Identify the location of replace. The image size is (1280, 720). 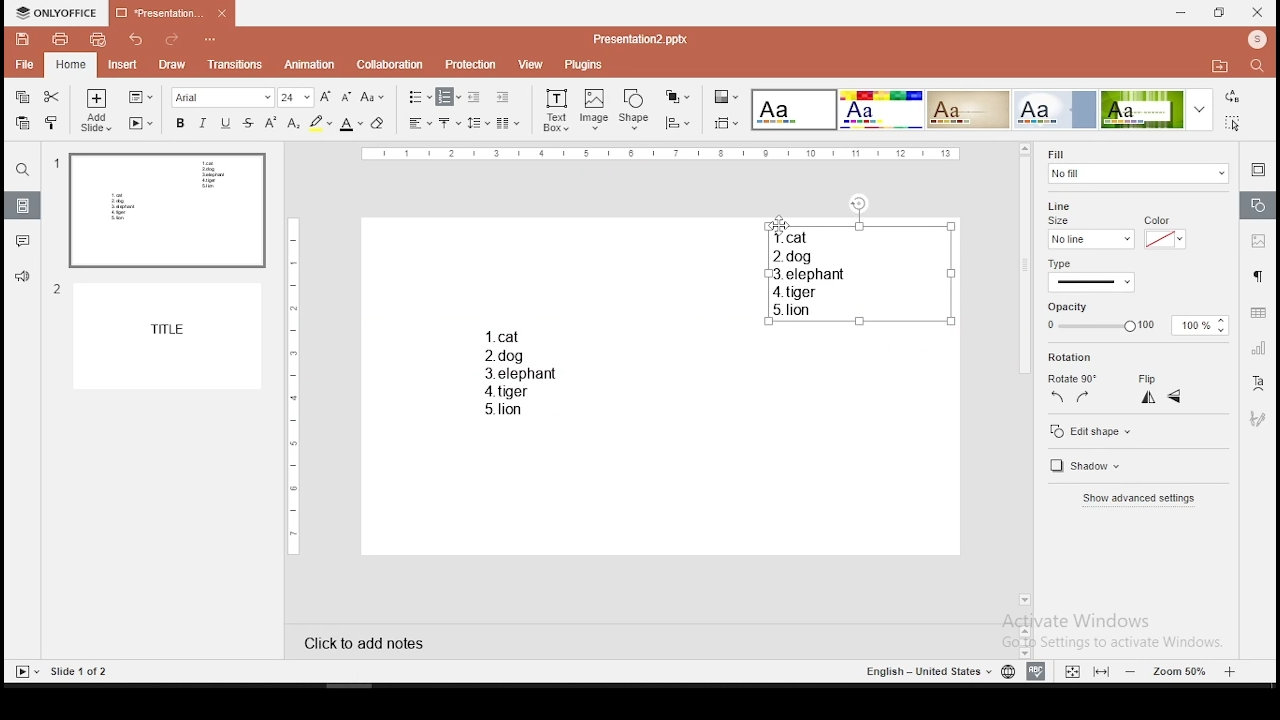
(1233, 97).